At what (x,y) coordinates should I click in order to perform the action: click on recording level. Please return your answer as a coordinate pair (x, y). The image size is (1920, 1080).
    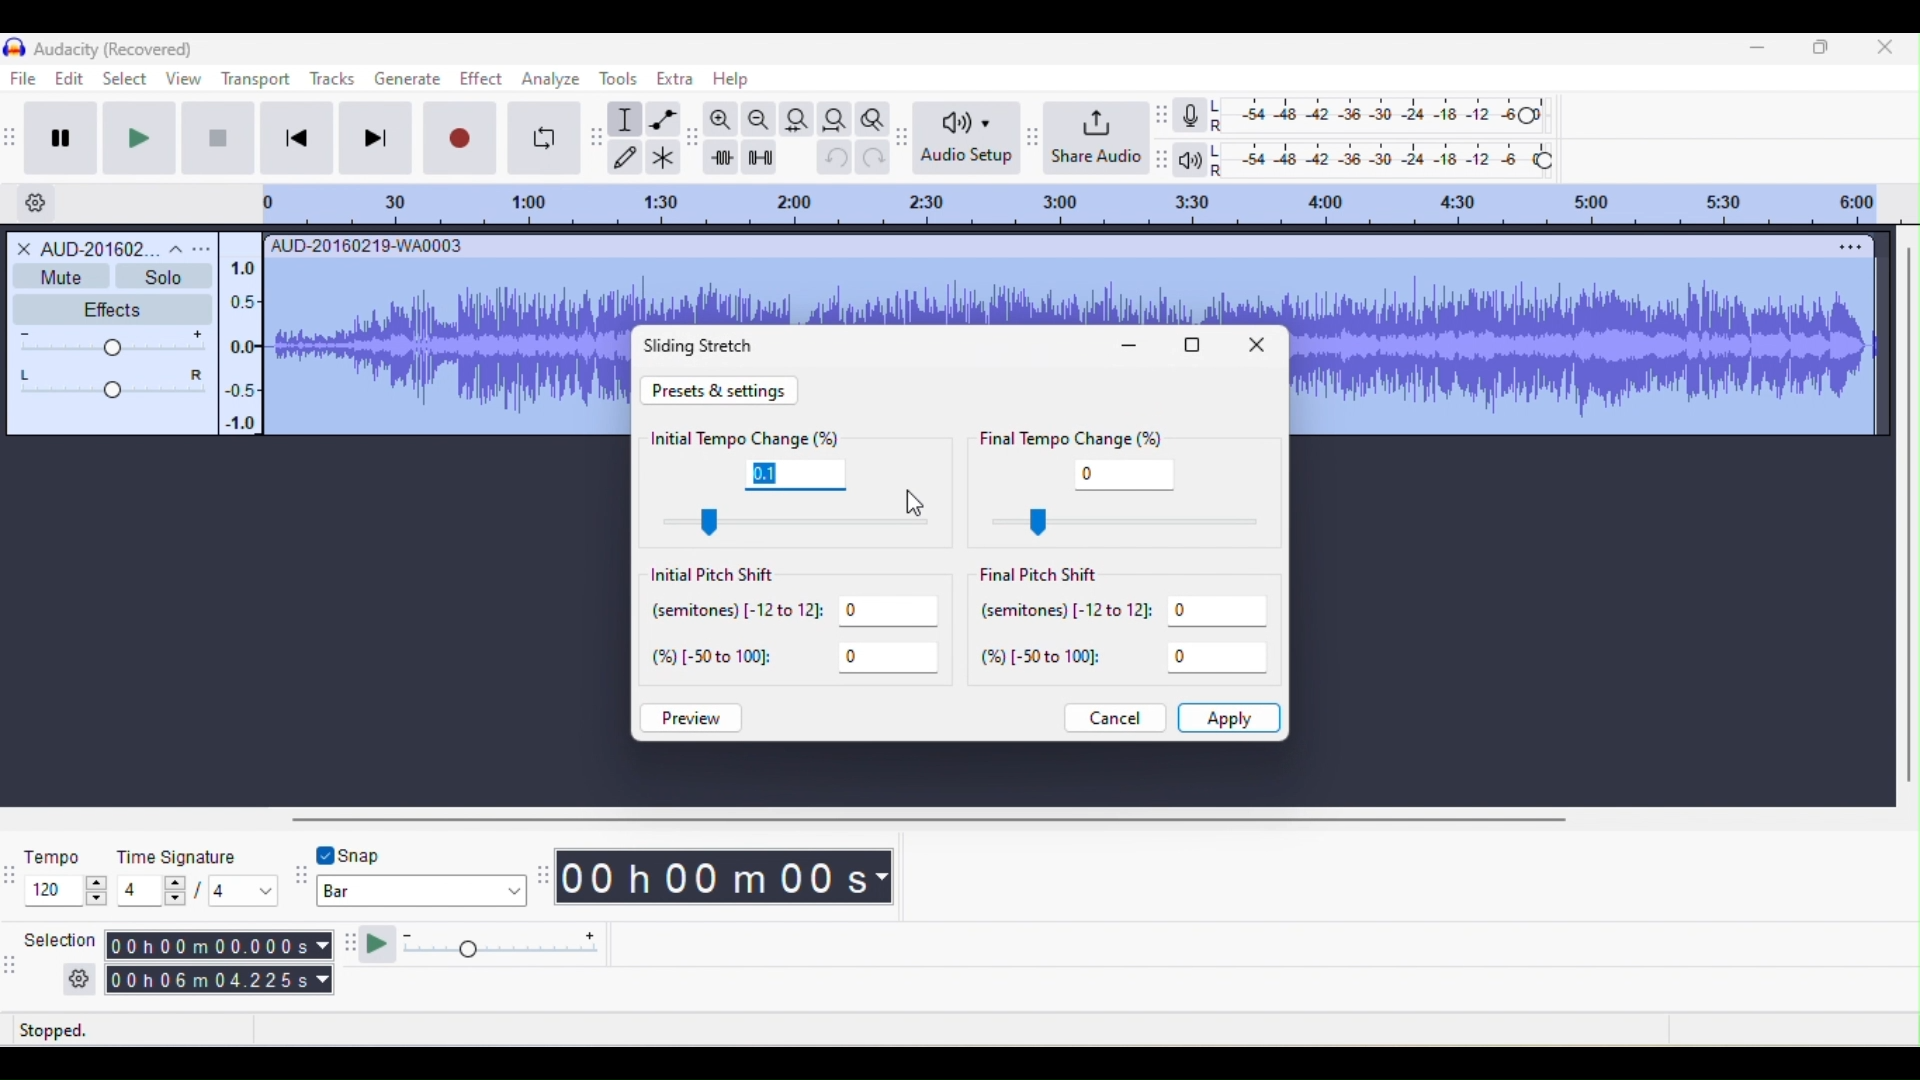
    Looking at the image, I should click on (1381, 113).